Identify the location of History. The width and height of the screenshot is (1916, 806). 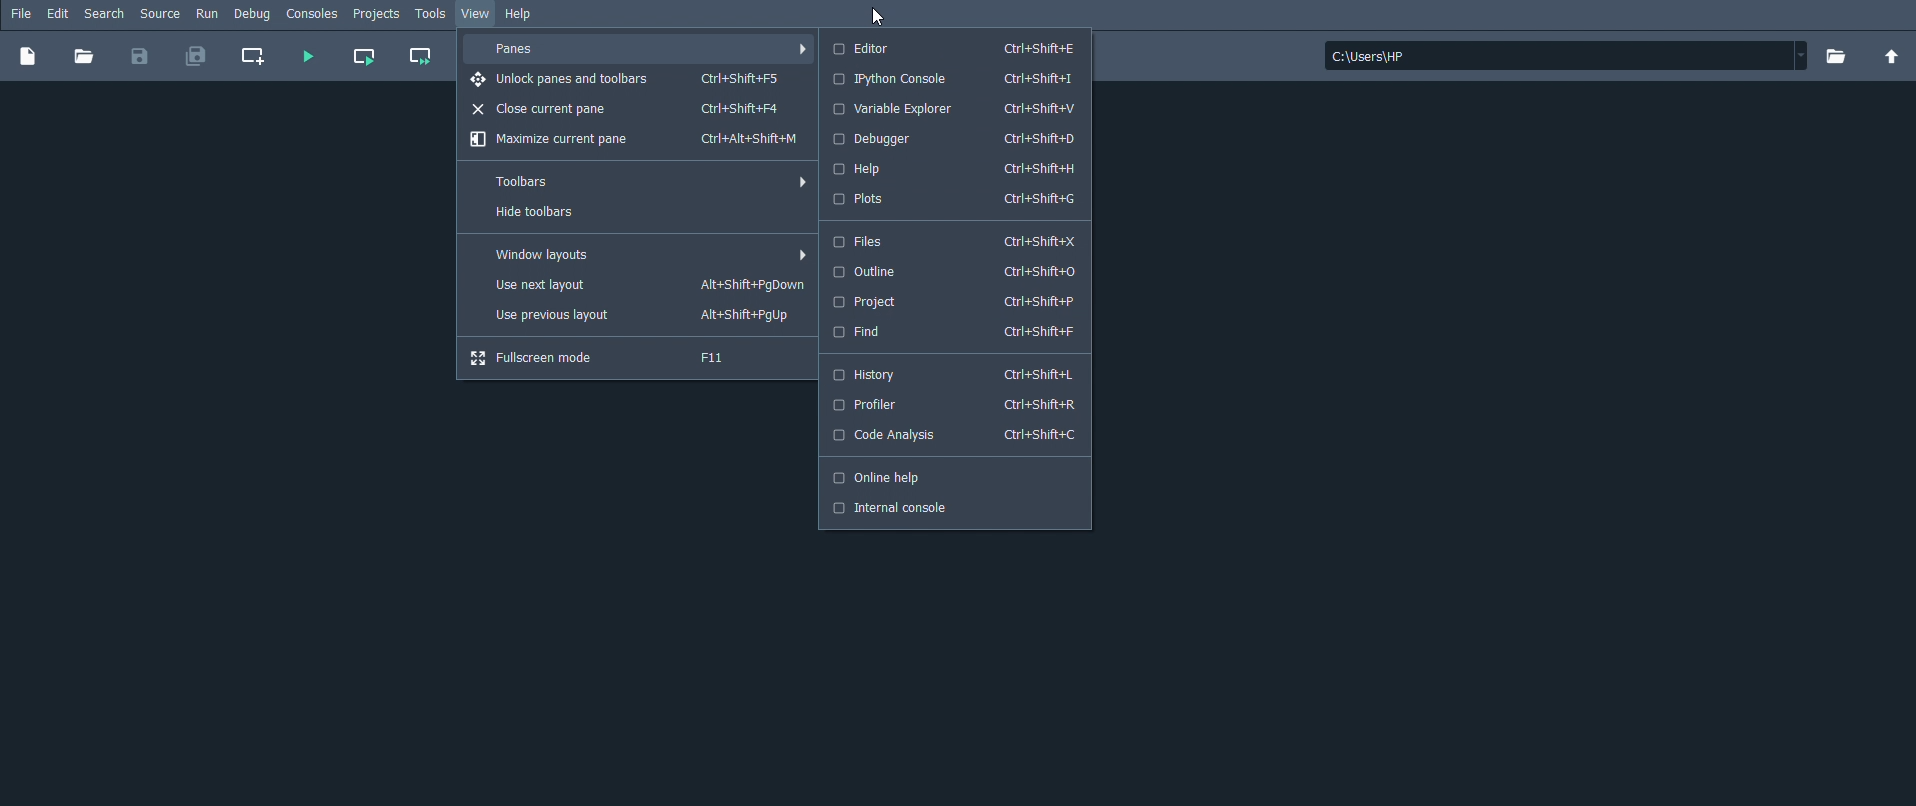
(960, 374).